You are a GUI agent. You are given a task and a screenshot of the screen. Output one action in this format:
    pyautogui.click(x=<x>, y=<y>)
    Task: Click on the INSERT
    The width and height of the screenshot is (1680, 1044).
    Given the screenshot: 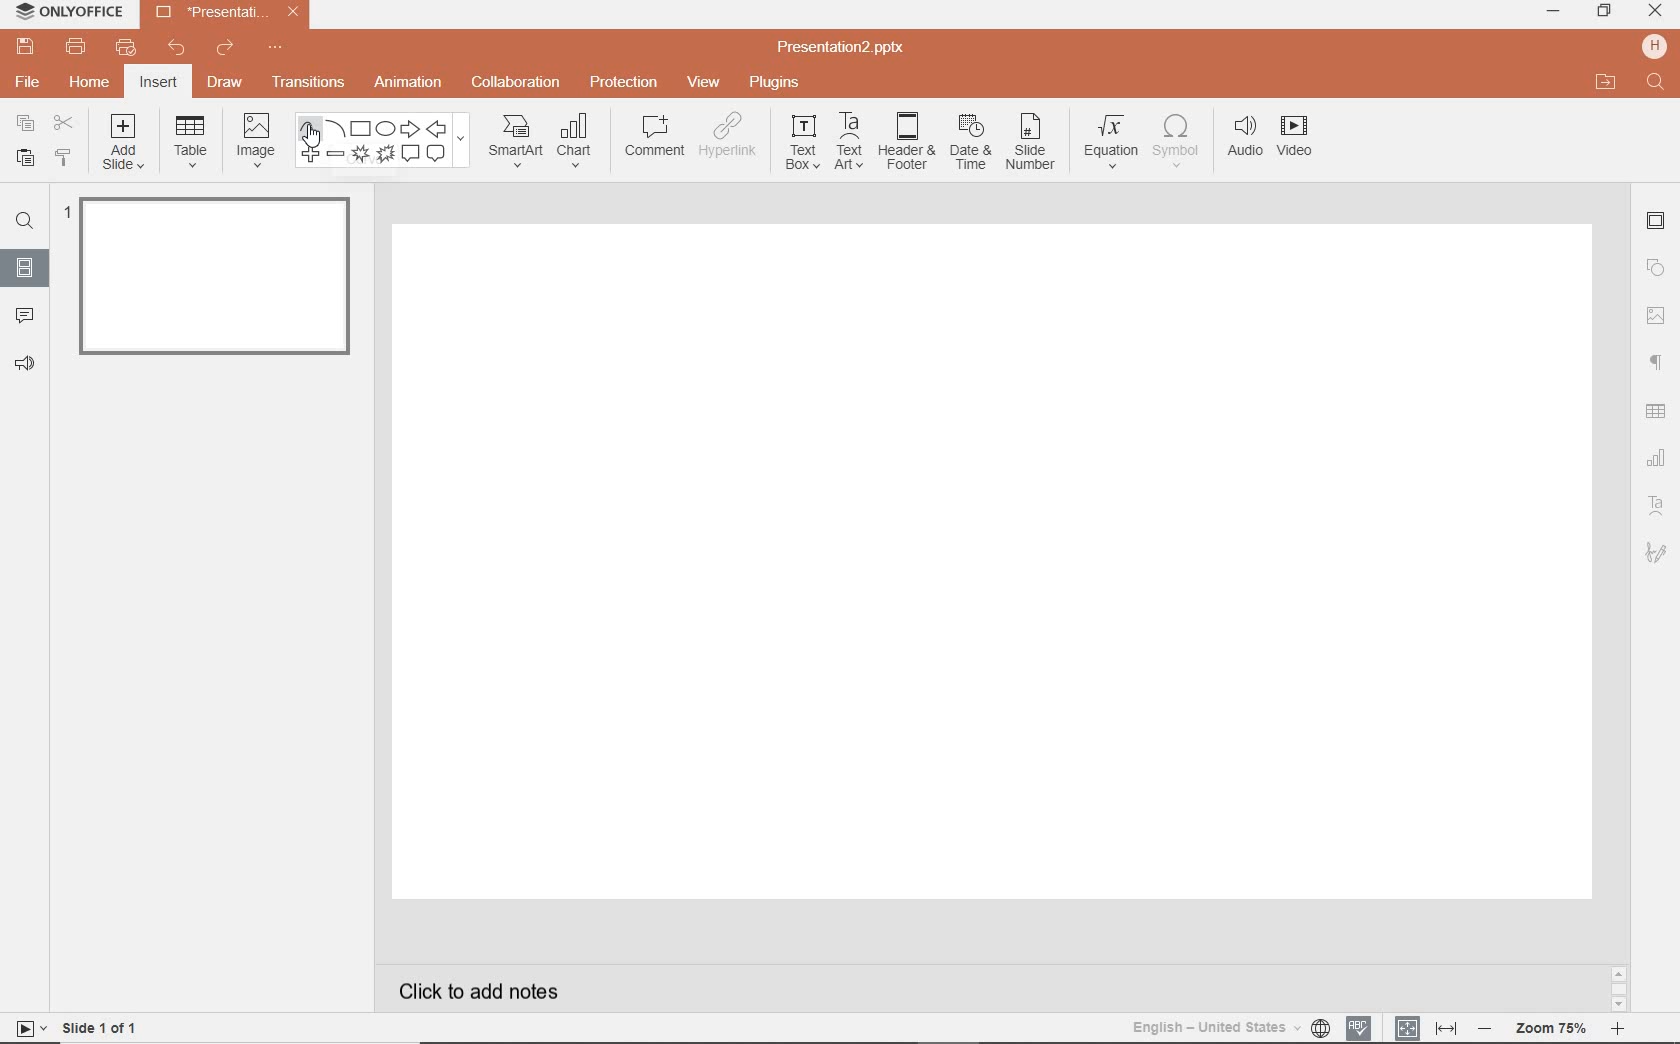 What is the action you would take?
    pyautogui.click(x=159, y=83)
    